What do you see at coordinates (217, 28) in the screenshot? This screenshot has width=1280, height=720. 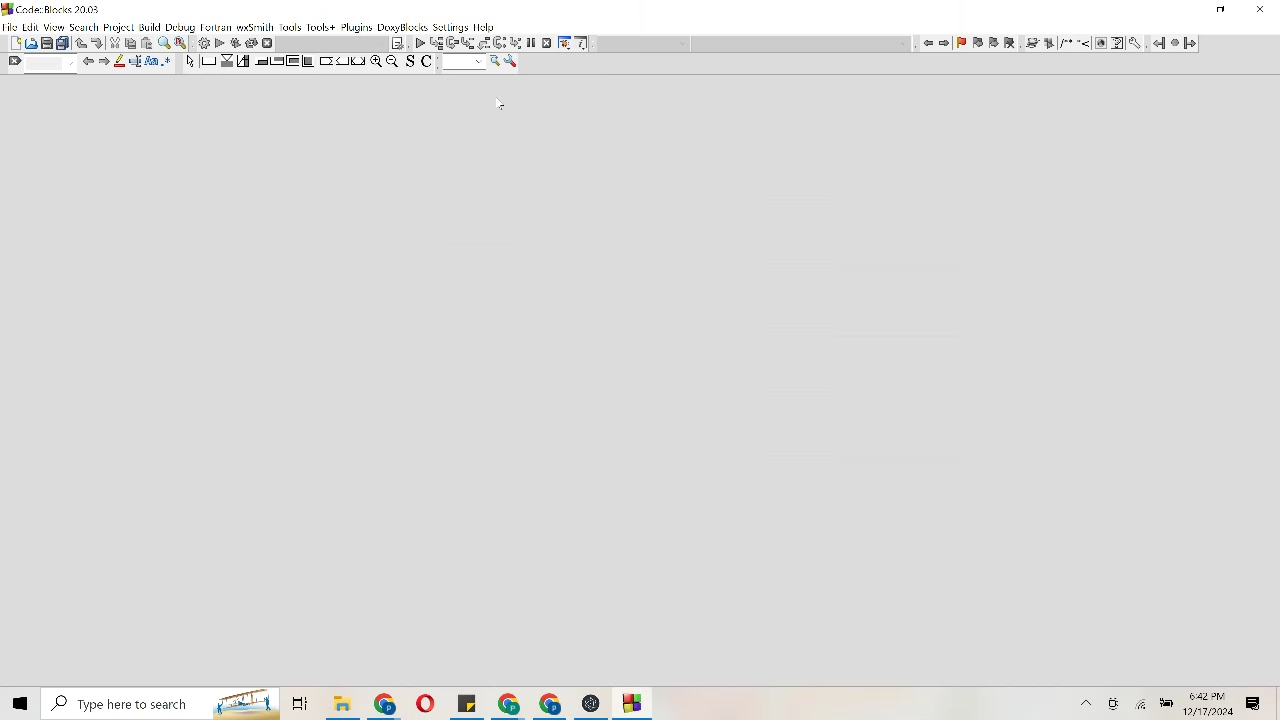 I see `Fortran` at bounding box center [217, 28].